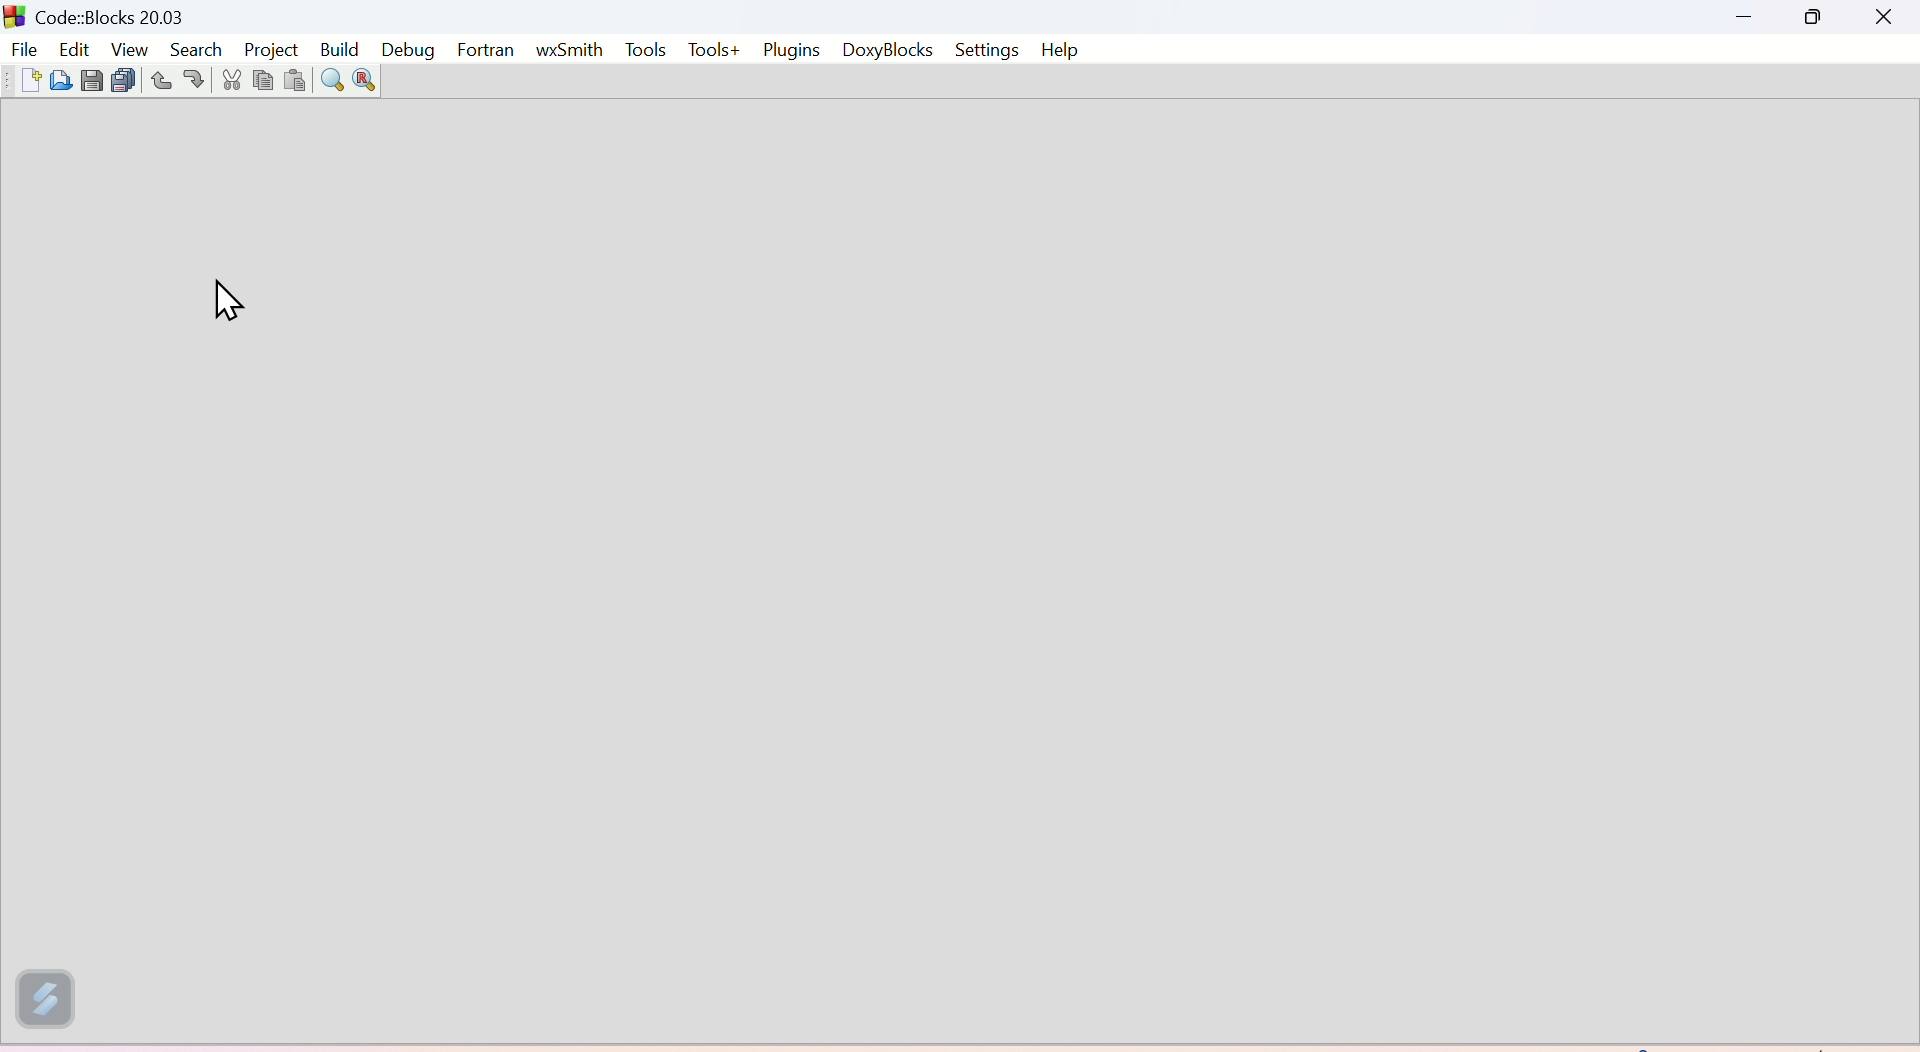 Image resolution: width=1920 pixels, height=1052 pixels. I want to click on , so click(119, 77).